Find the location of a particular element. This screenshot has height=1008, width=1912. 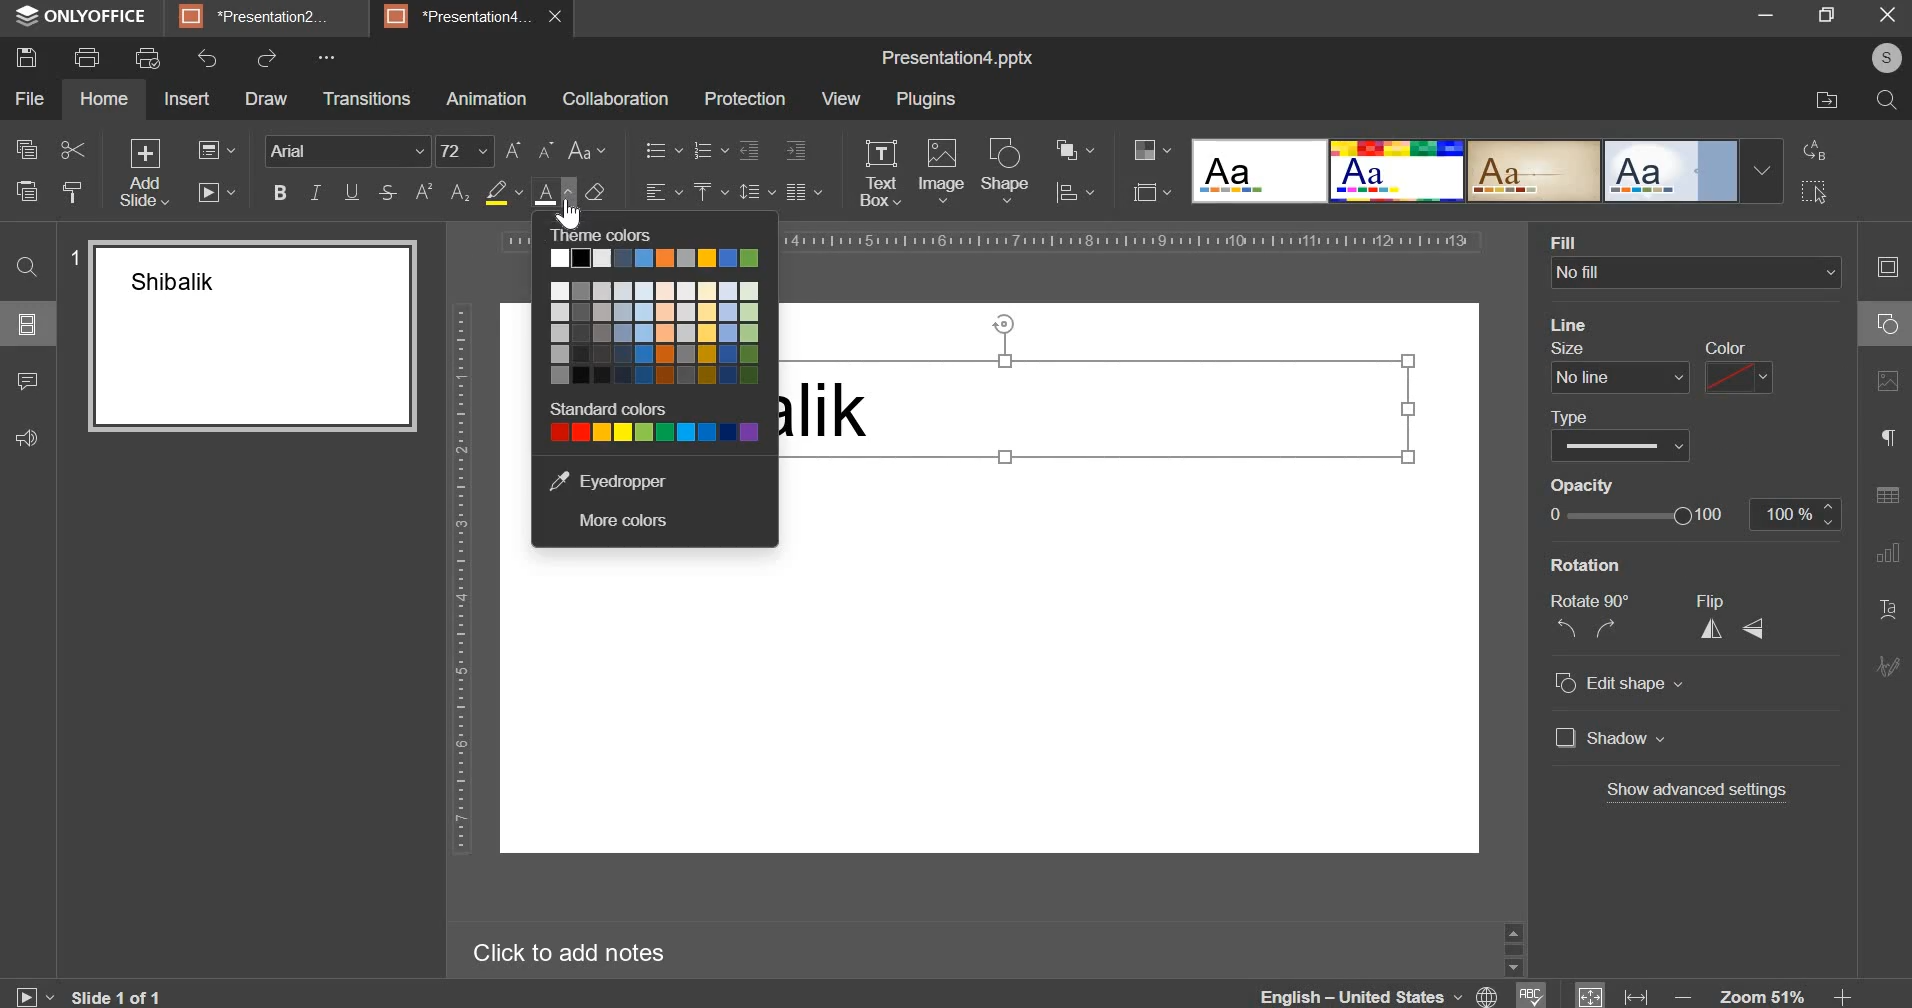

feedback is located at coordinates (29, 436).